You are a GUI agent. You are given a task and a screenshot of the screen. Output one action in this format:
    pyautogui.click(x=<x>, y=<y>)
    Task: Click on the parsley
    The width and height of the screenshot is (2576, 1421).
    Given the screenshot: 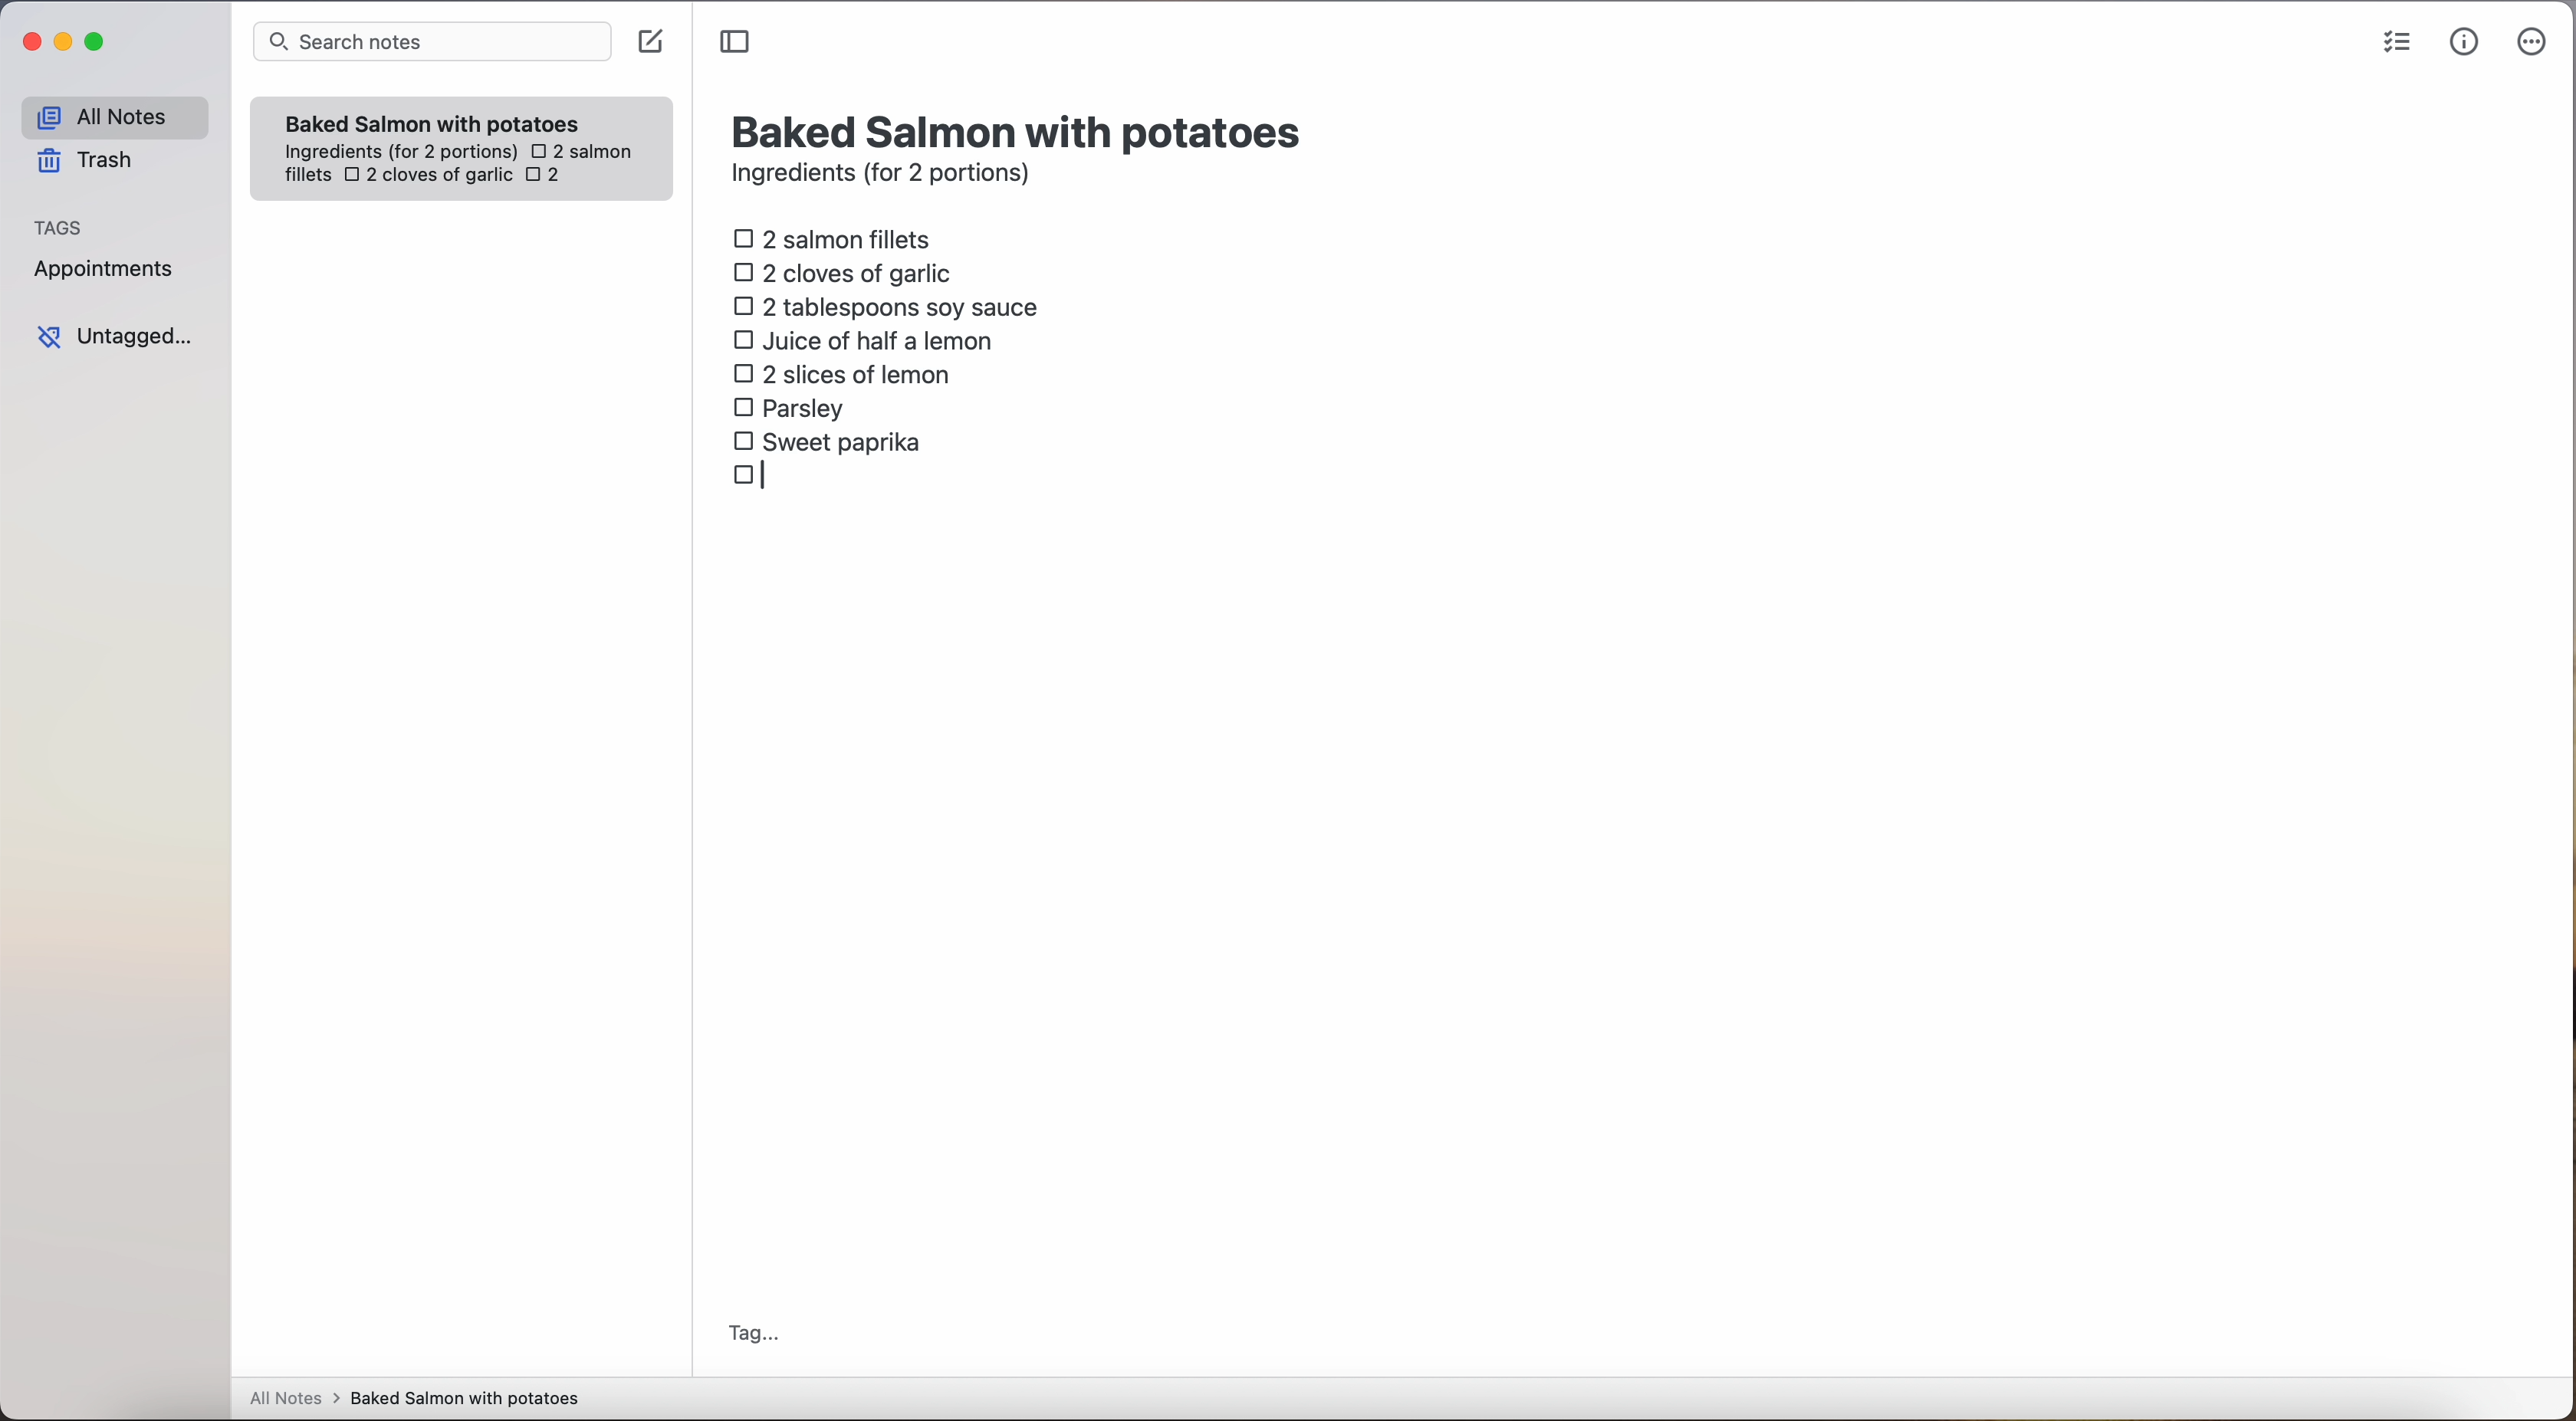 What is the action you would take?
    pyautogui.click(x=789, y=406)
    